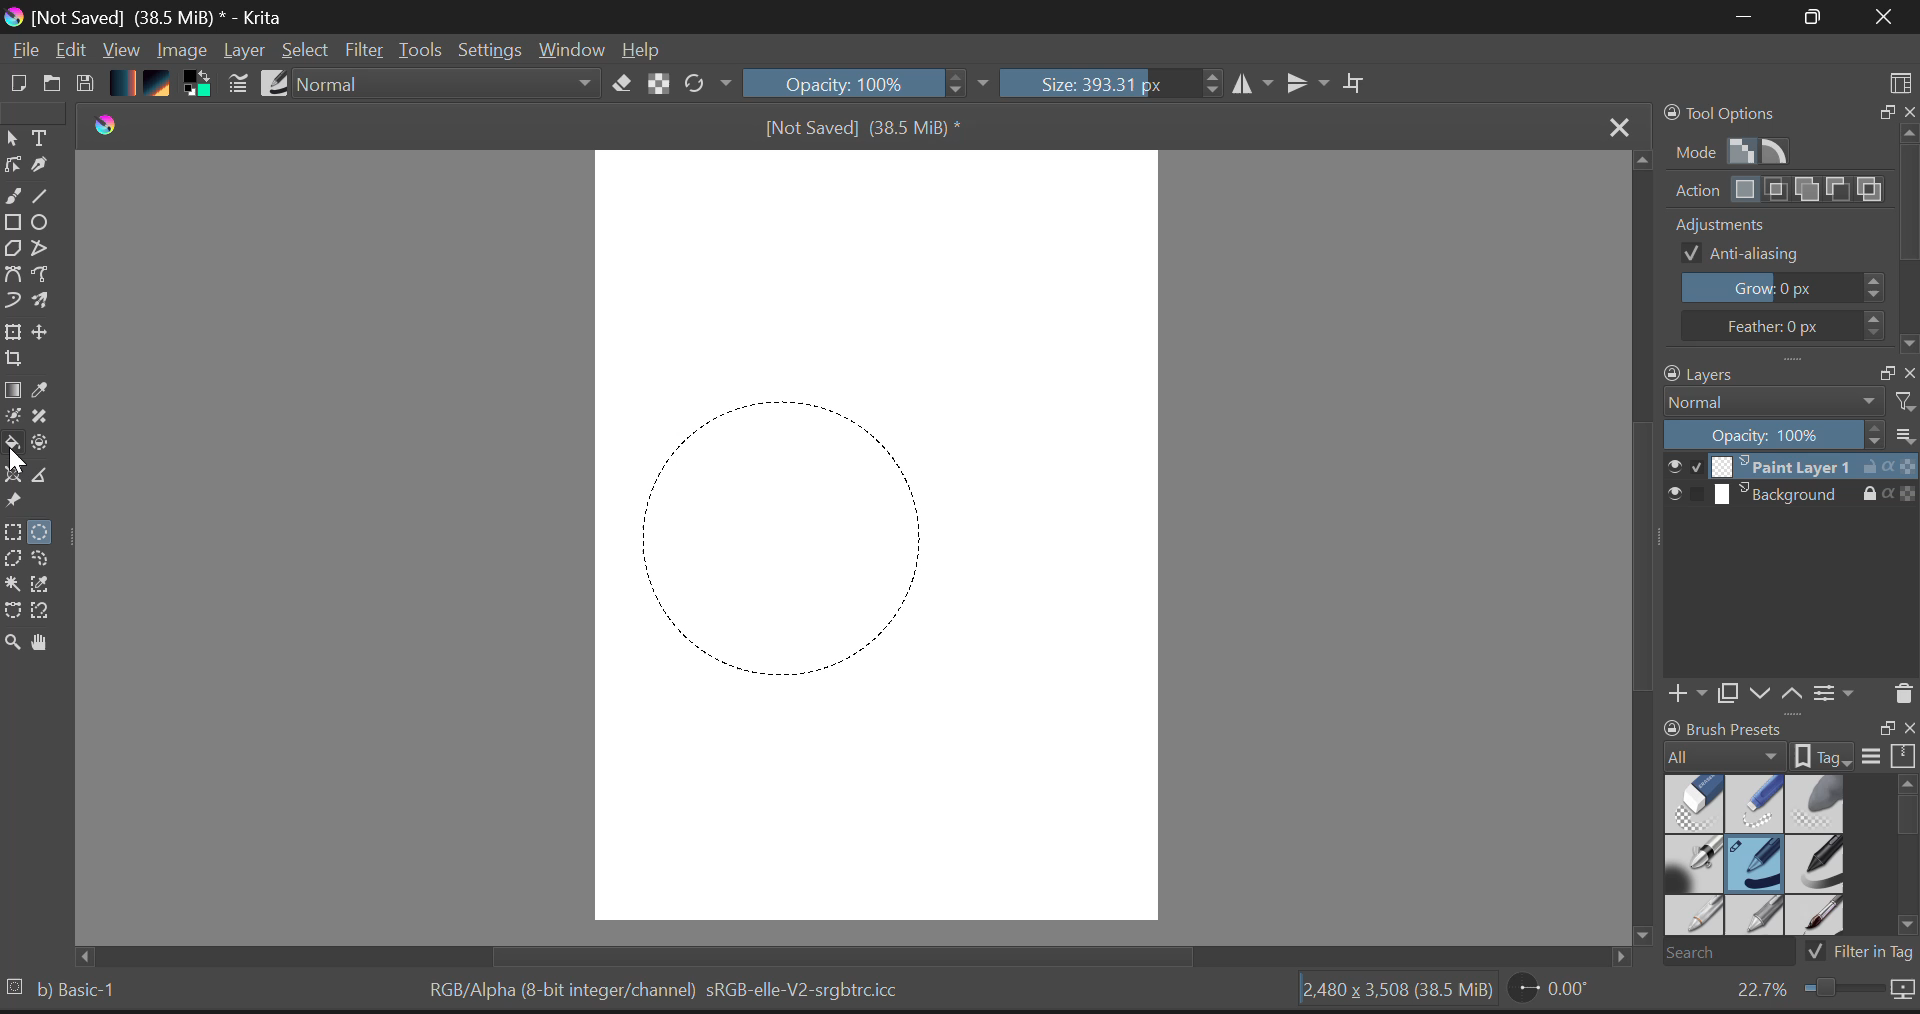 The width and height of the screenshot is (1920, 1014). Describe the element at coordinates (88, 84) in the screenshot. I see `Save` at that location.